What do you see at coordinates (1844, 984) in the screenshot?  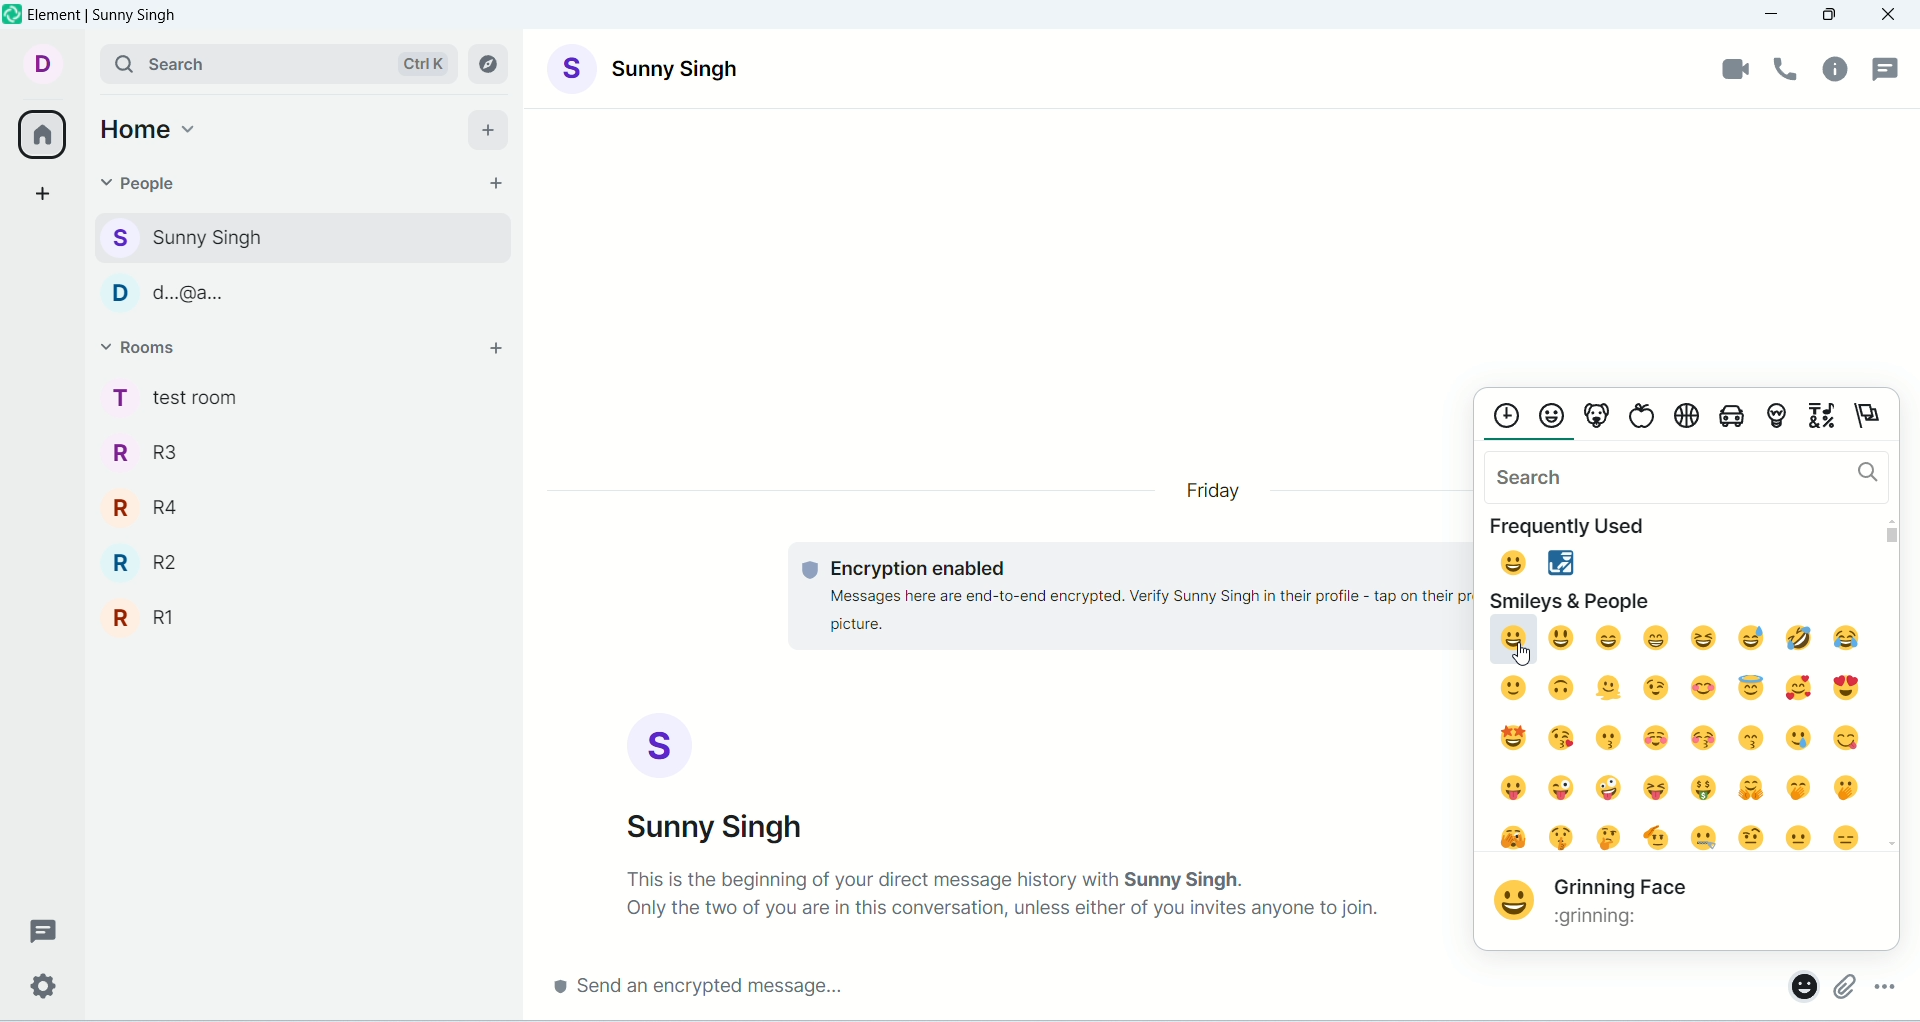 I see `attachment` at bounding box center [1844, 984].